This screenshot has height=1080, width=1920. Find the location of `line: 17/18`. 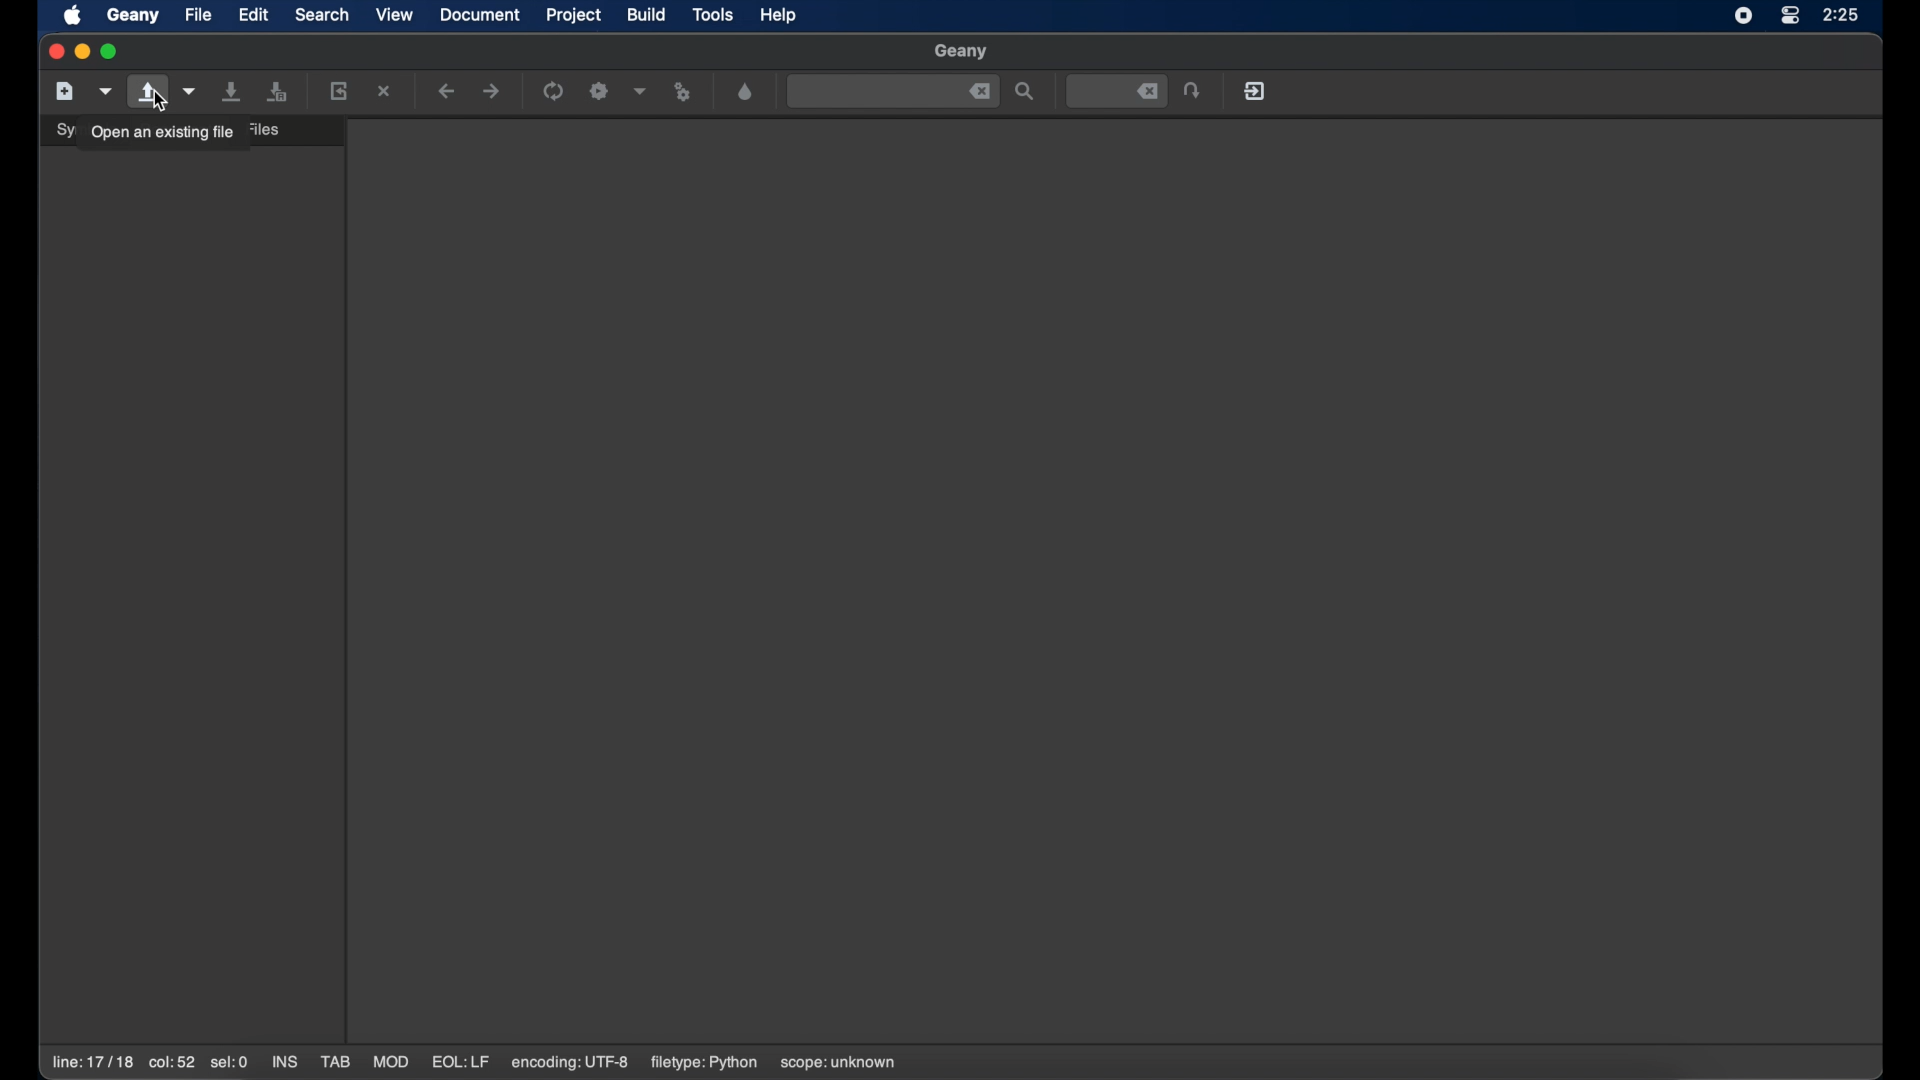

line: 17/18 is located at coordinates (91, 1063).